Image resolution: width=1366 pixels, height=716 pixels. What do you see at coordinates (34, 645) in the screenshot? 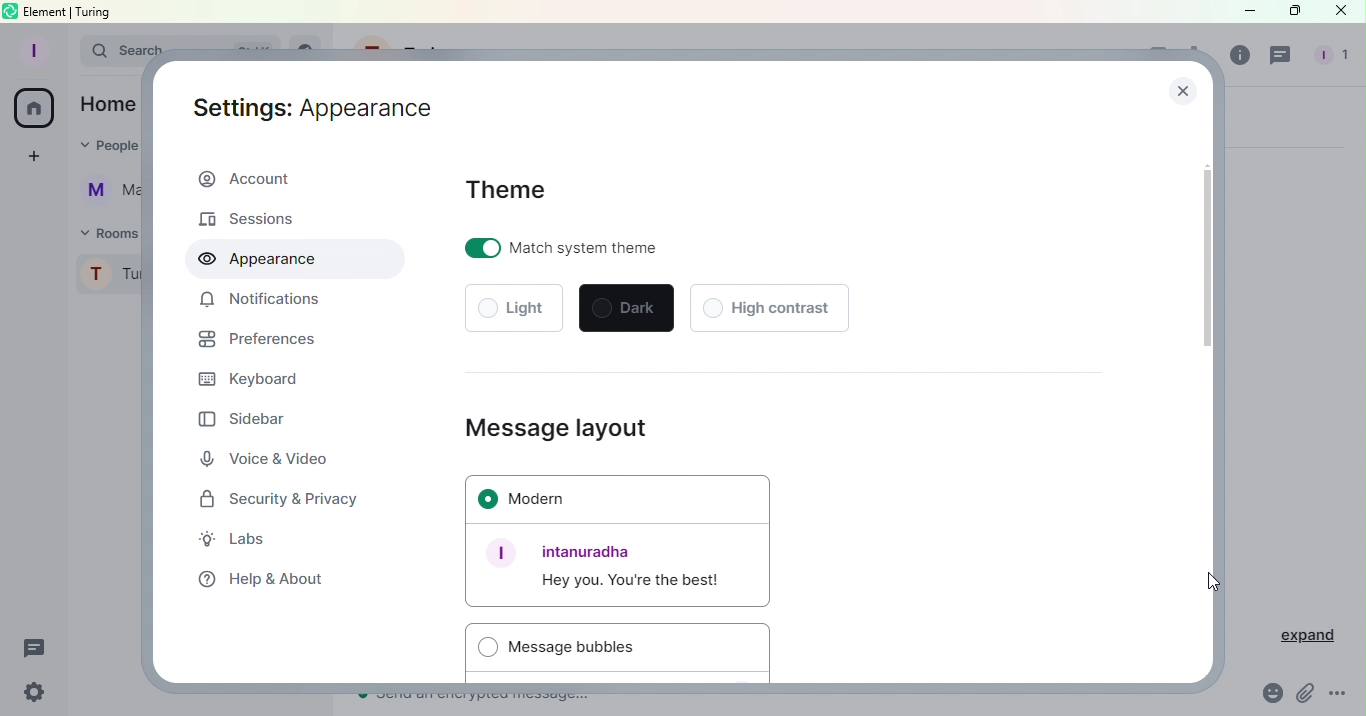
I see `Threads` at bounding box center [34, 645].